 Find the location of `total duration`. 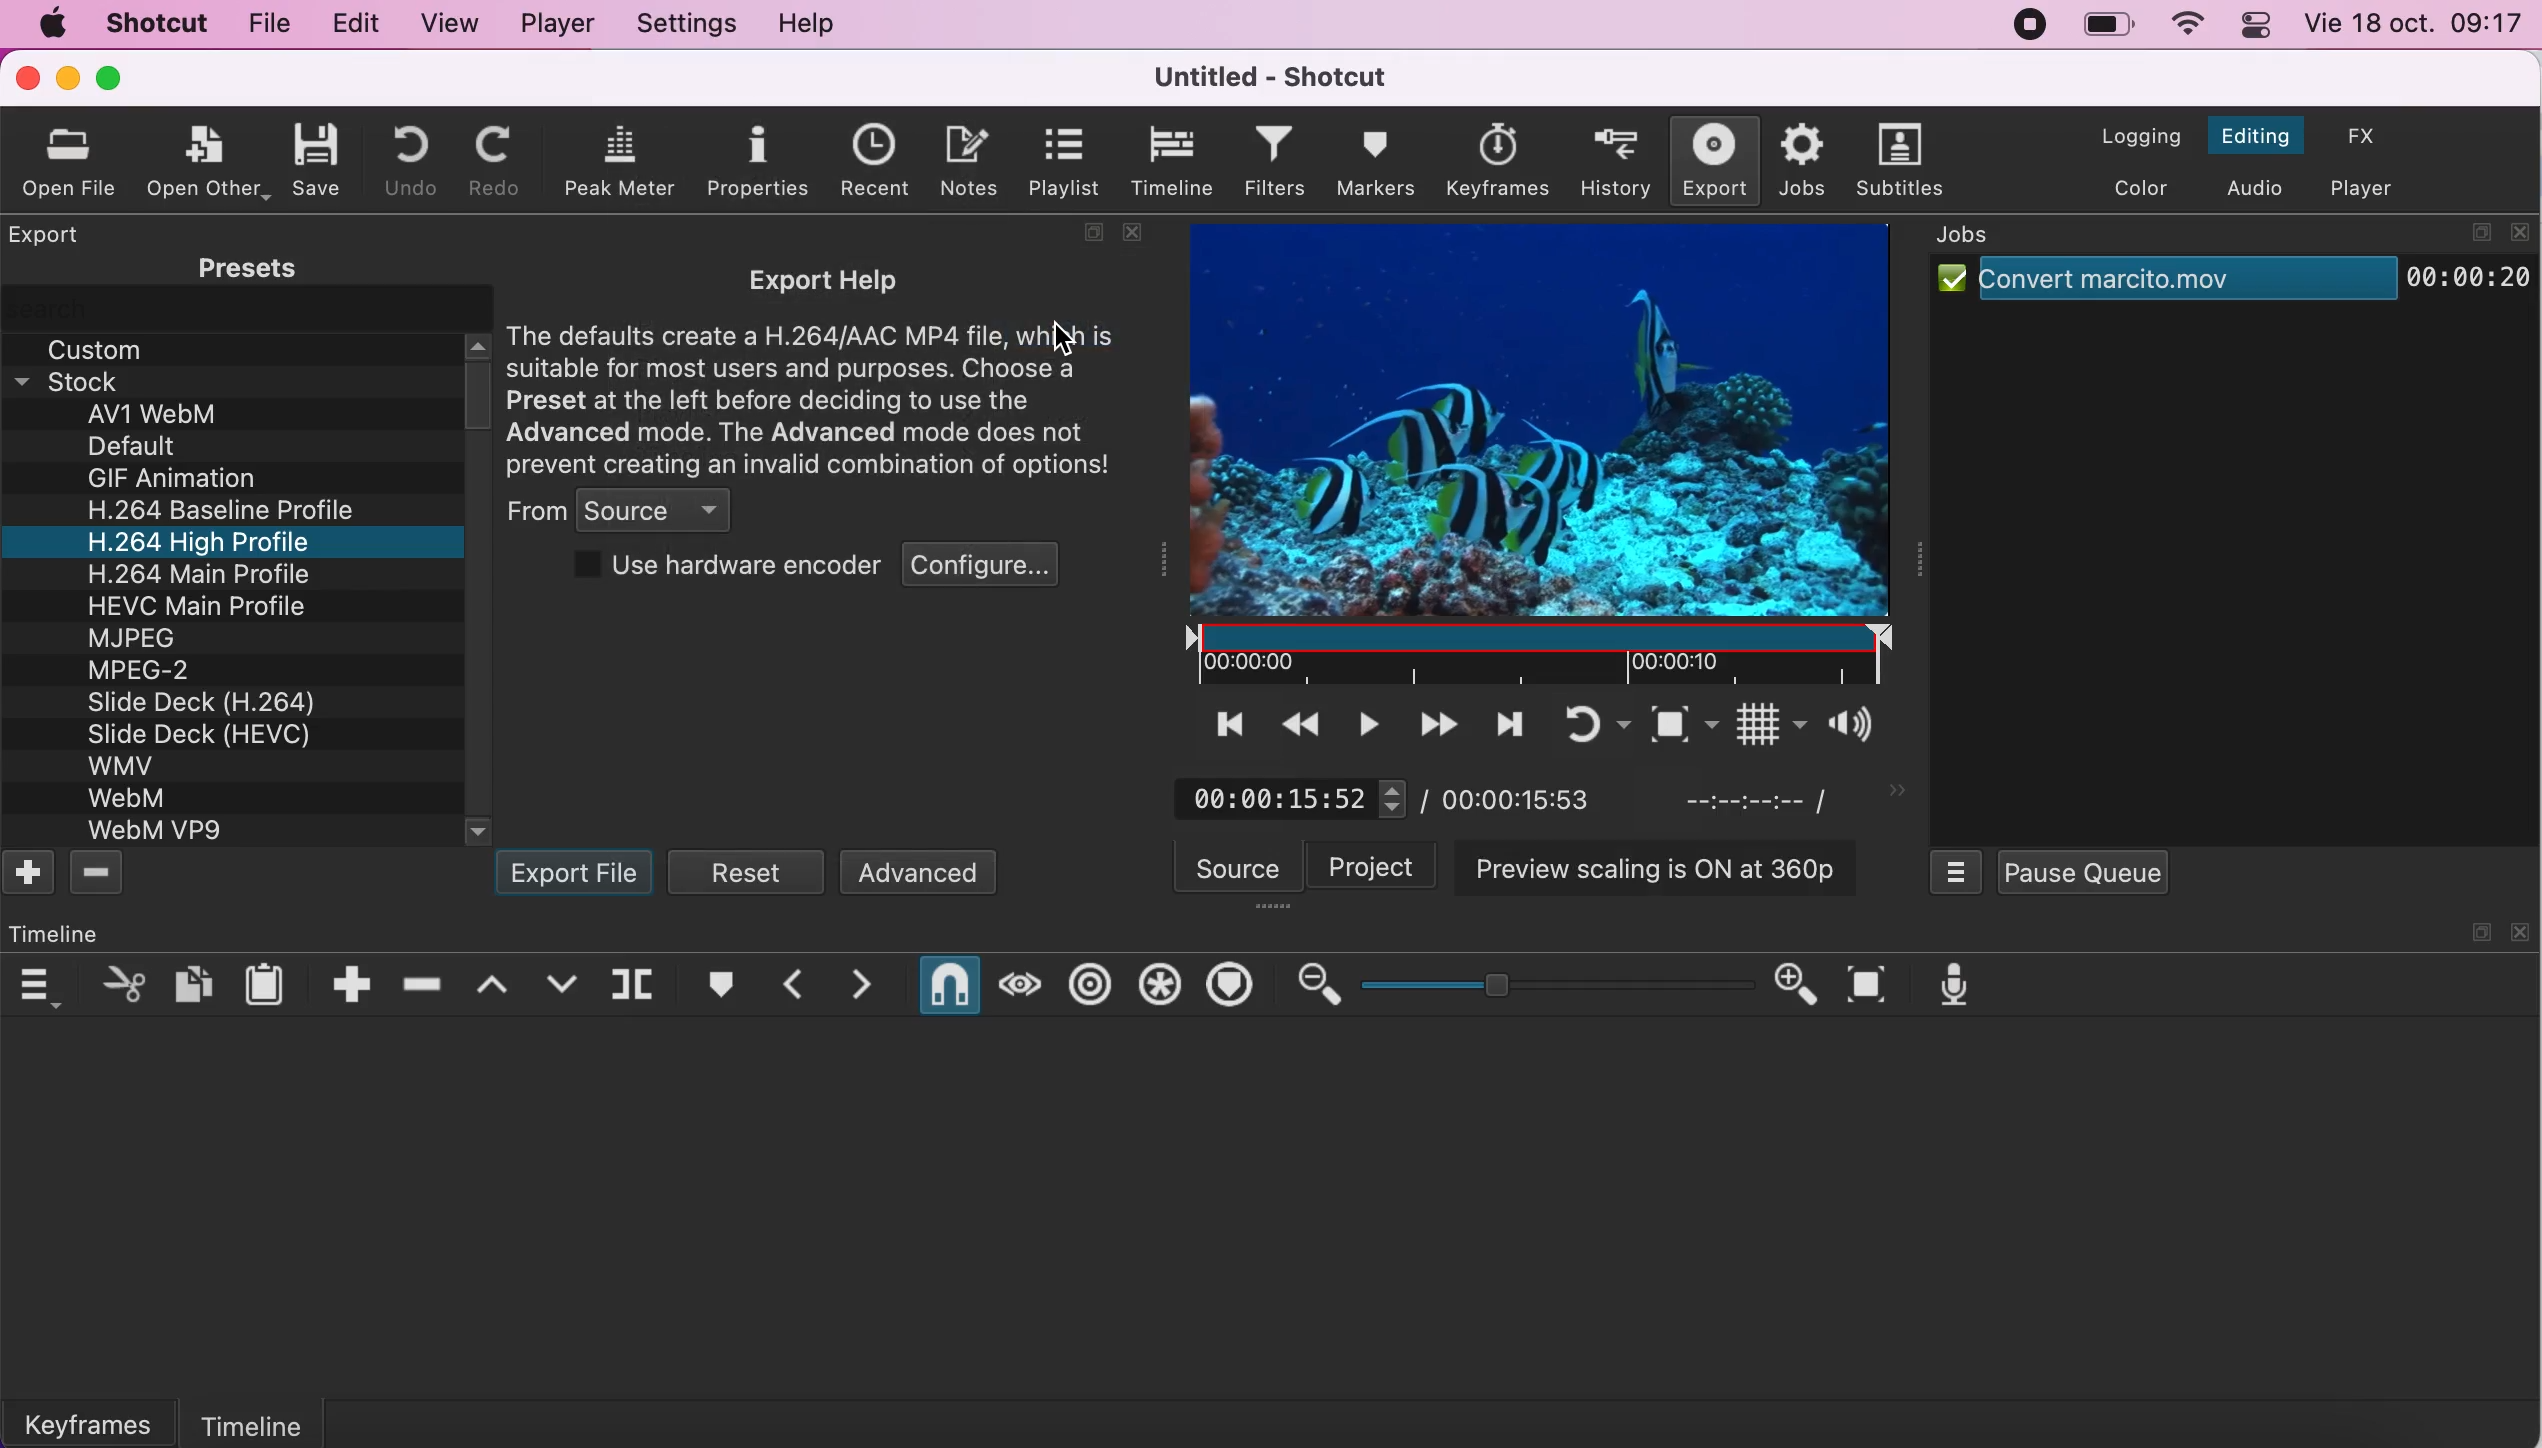

total duration is located at coordinates (1536, 797).